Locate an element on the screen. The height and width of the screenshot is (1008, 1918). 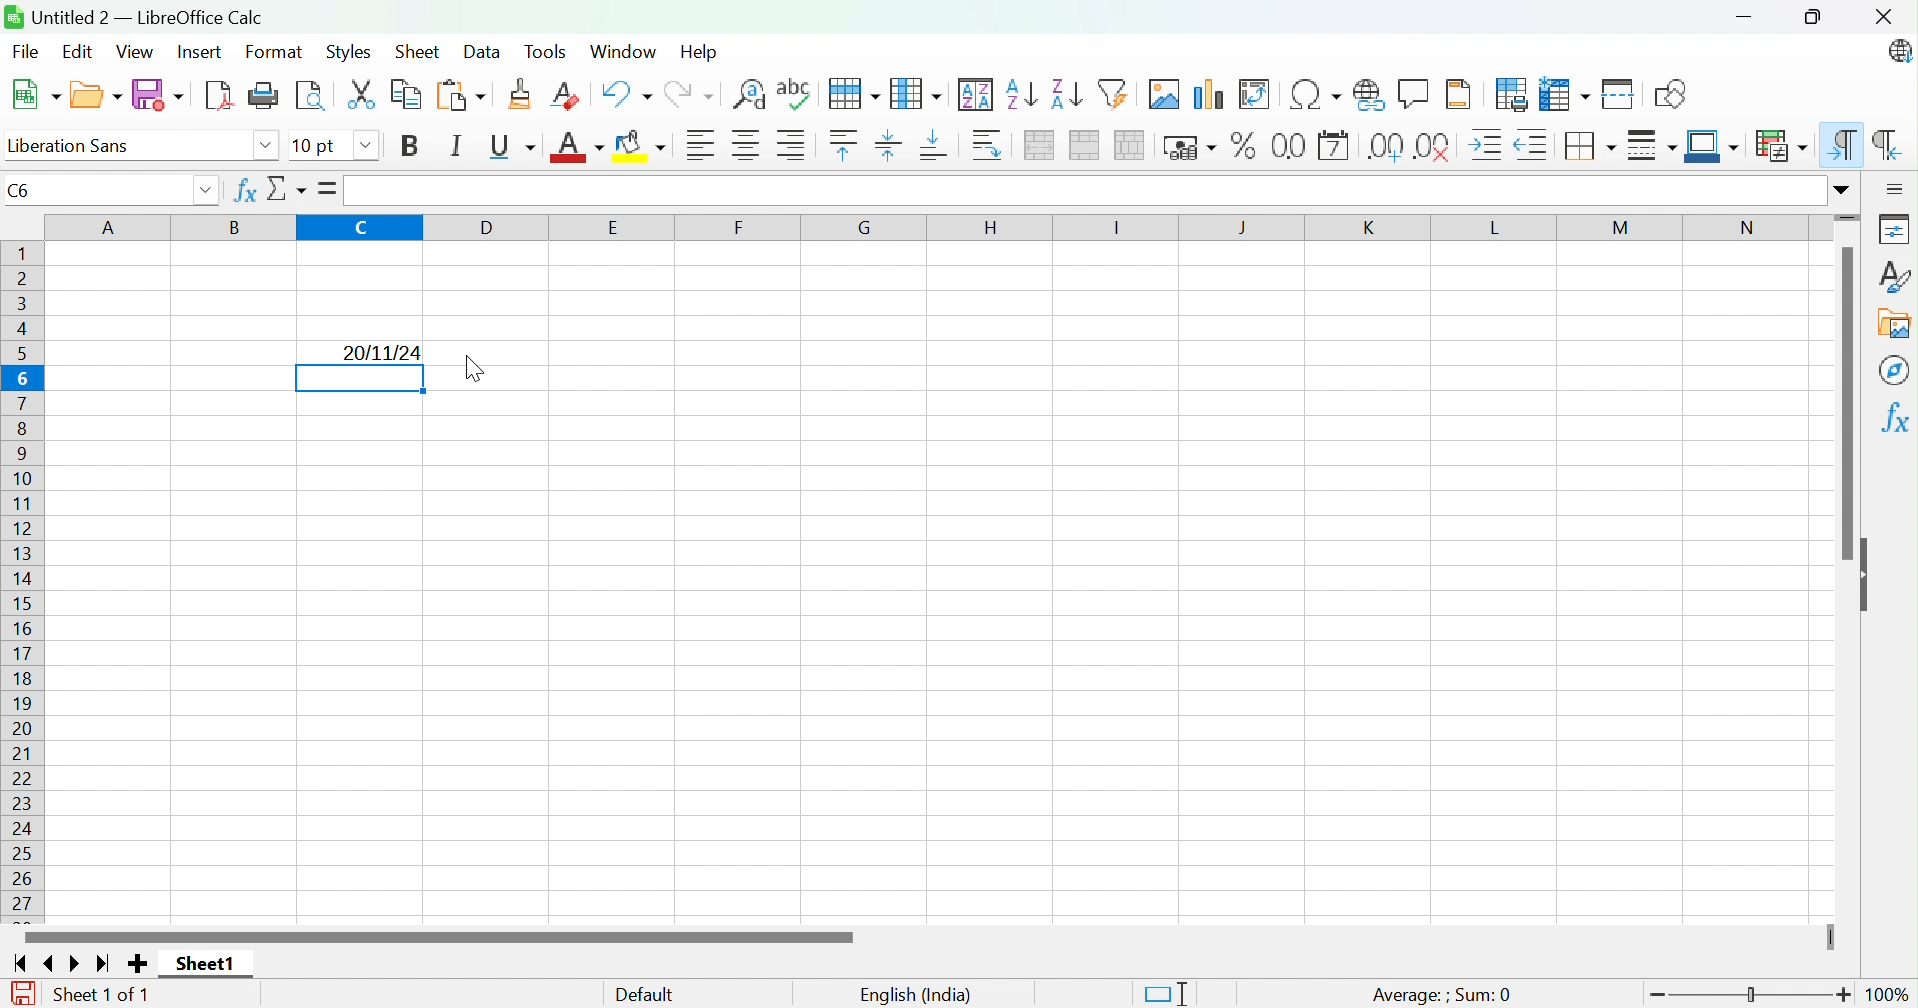
Format as currency is located at coordinates (1193, 148).